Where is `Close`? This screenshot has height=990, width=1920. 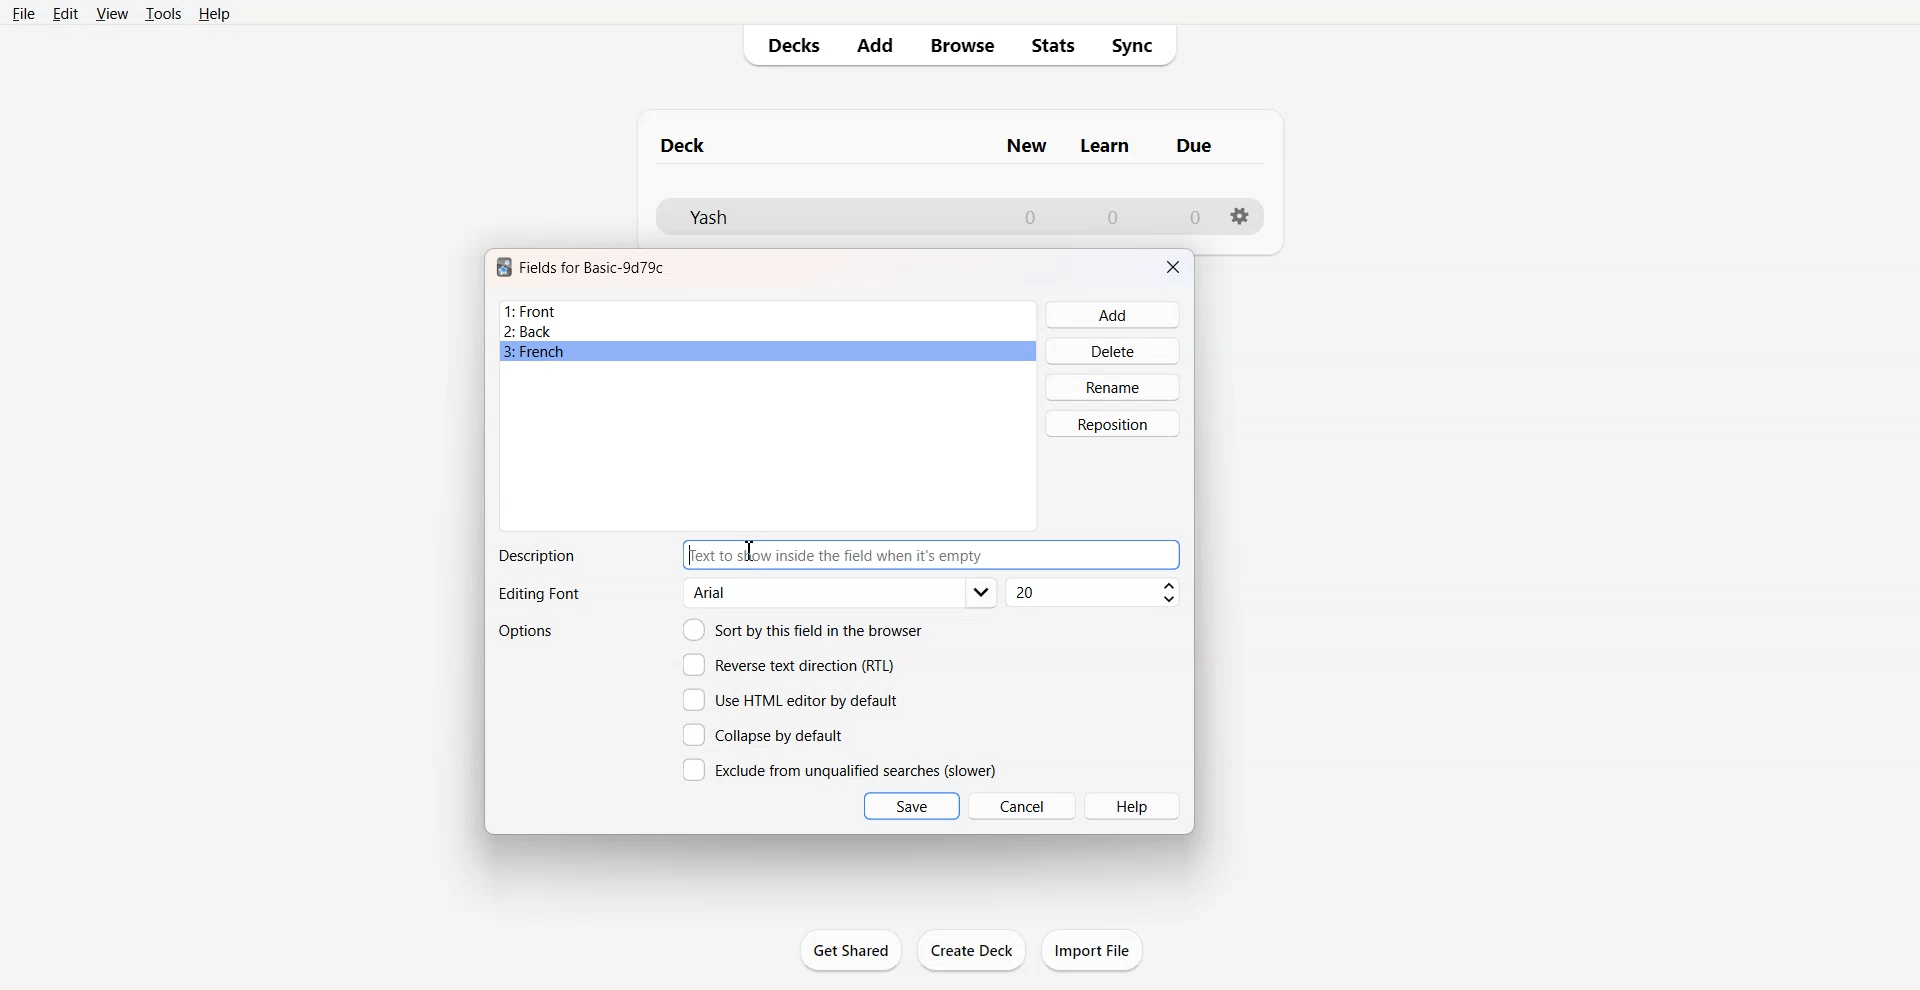 Close is located at coordinates (1173, 267).